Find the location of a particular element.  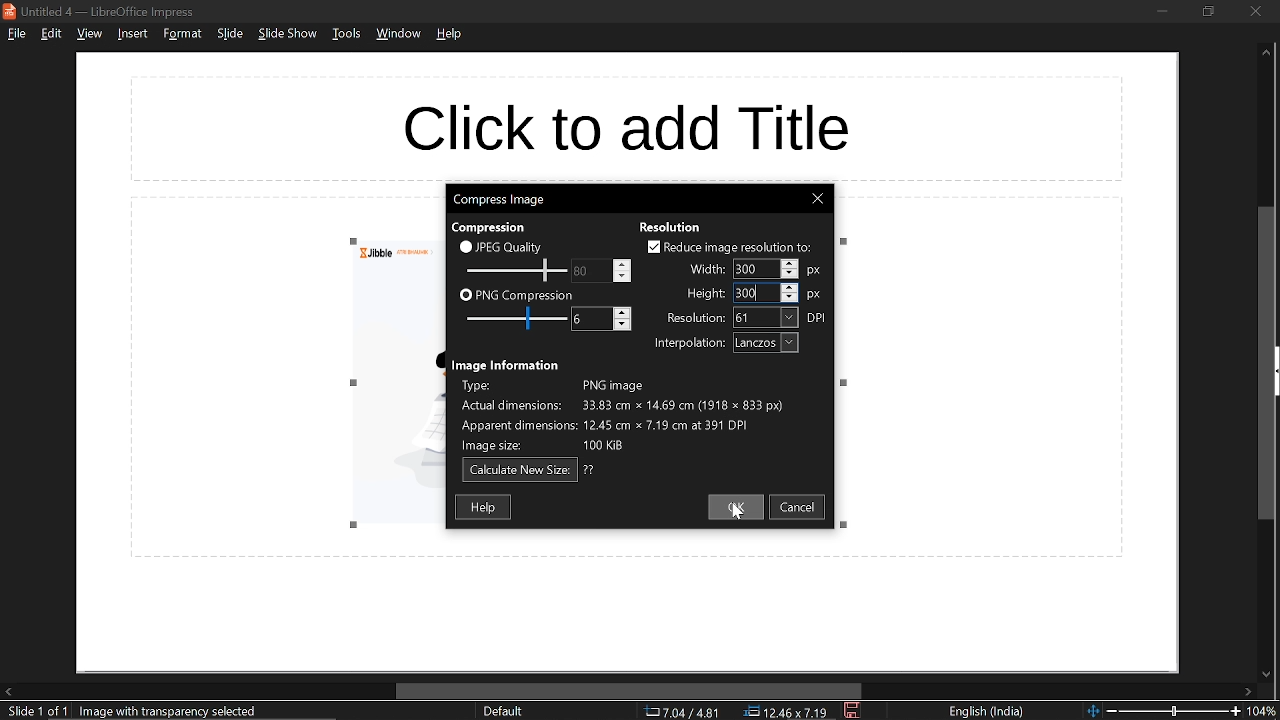

close is located at coordinates (1257, 11).